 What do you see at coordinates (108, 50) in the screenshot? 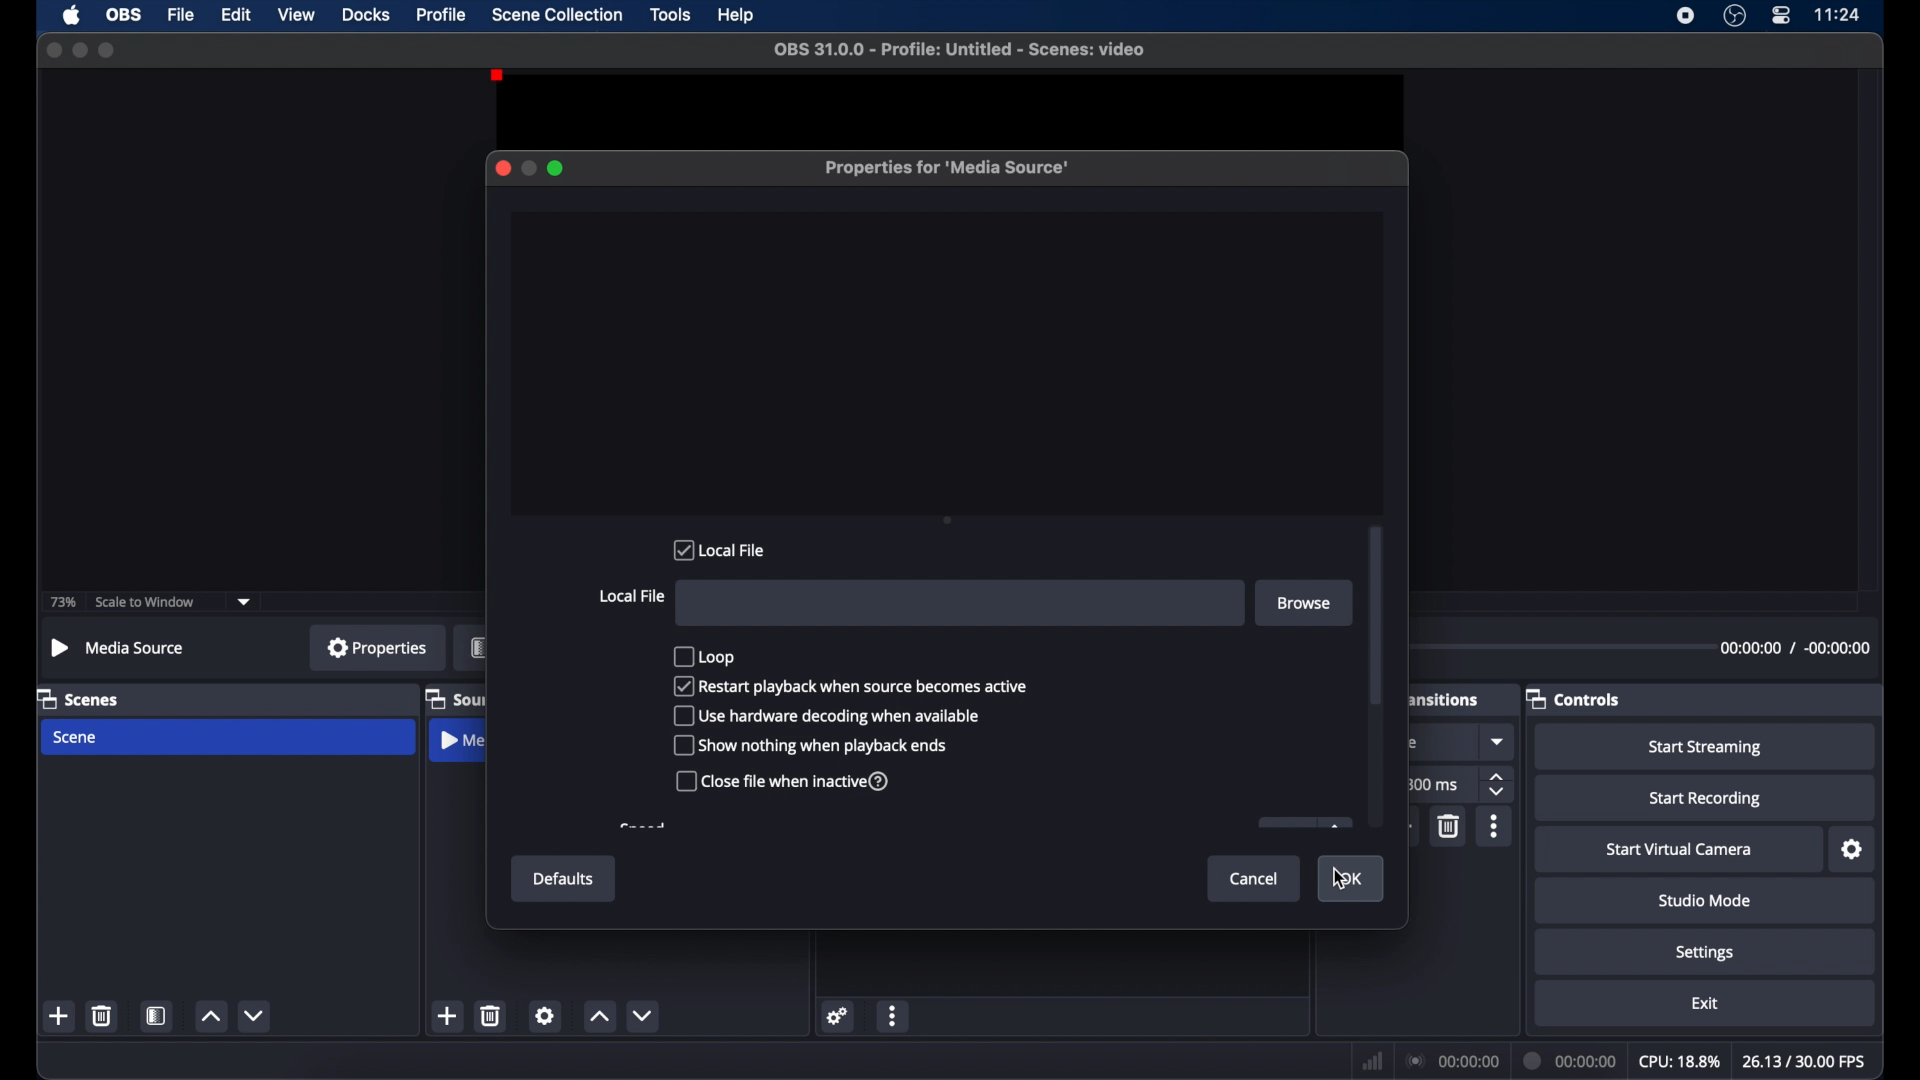
I see `maximize` at bounding box center [108, 50].